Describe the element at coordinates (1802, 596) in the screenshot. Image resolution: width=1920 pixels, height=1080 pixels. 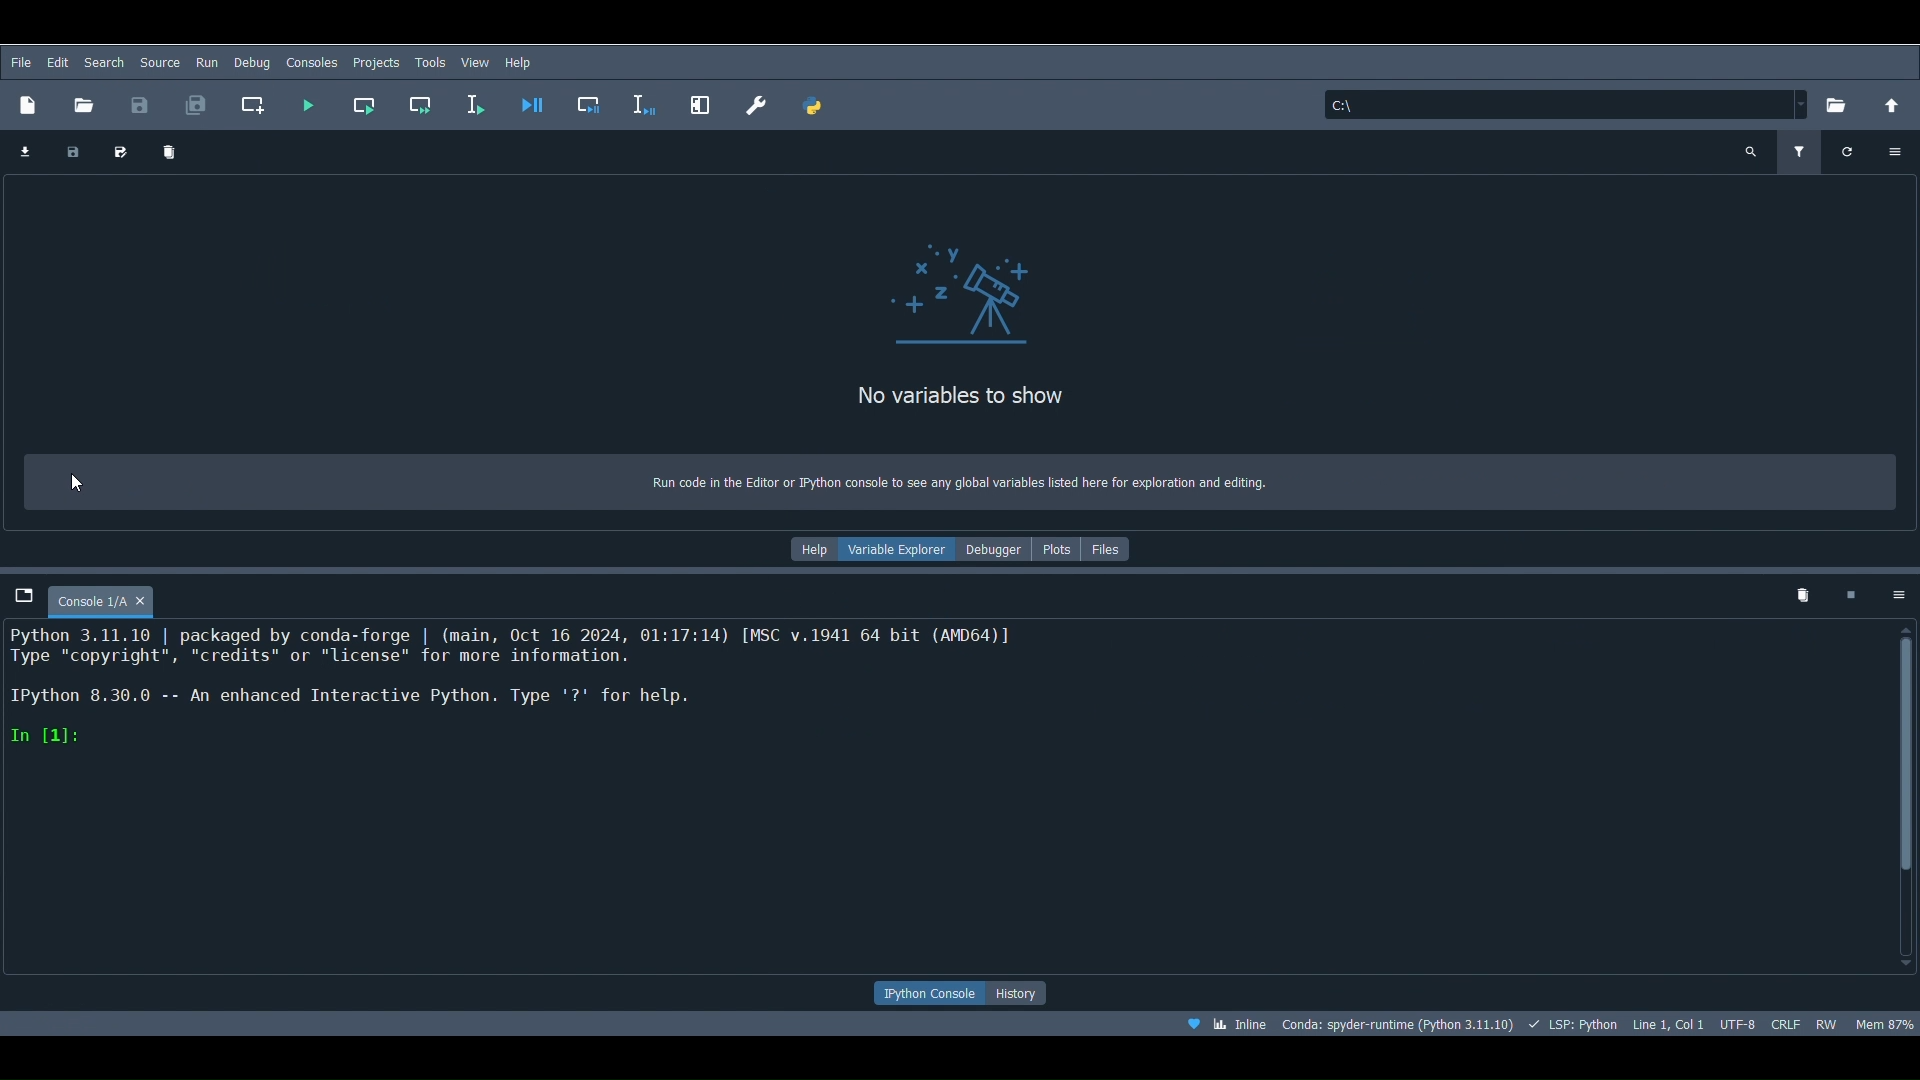
I see `Remove all variables from namespace` at that location.